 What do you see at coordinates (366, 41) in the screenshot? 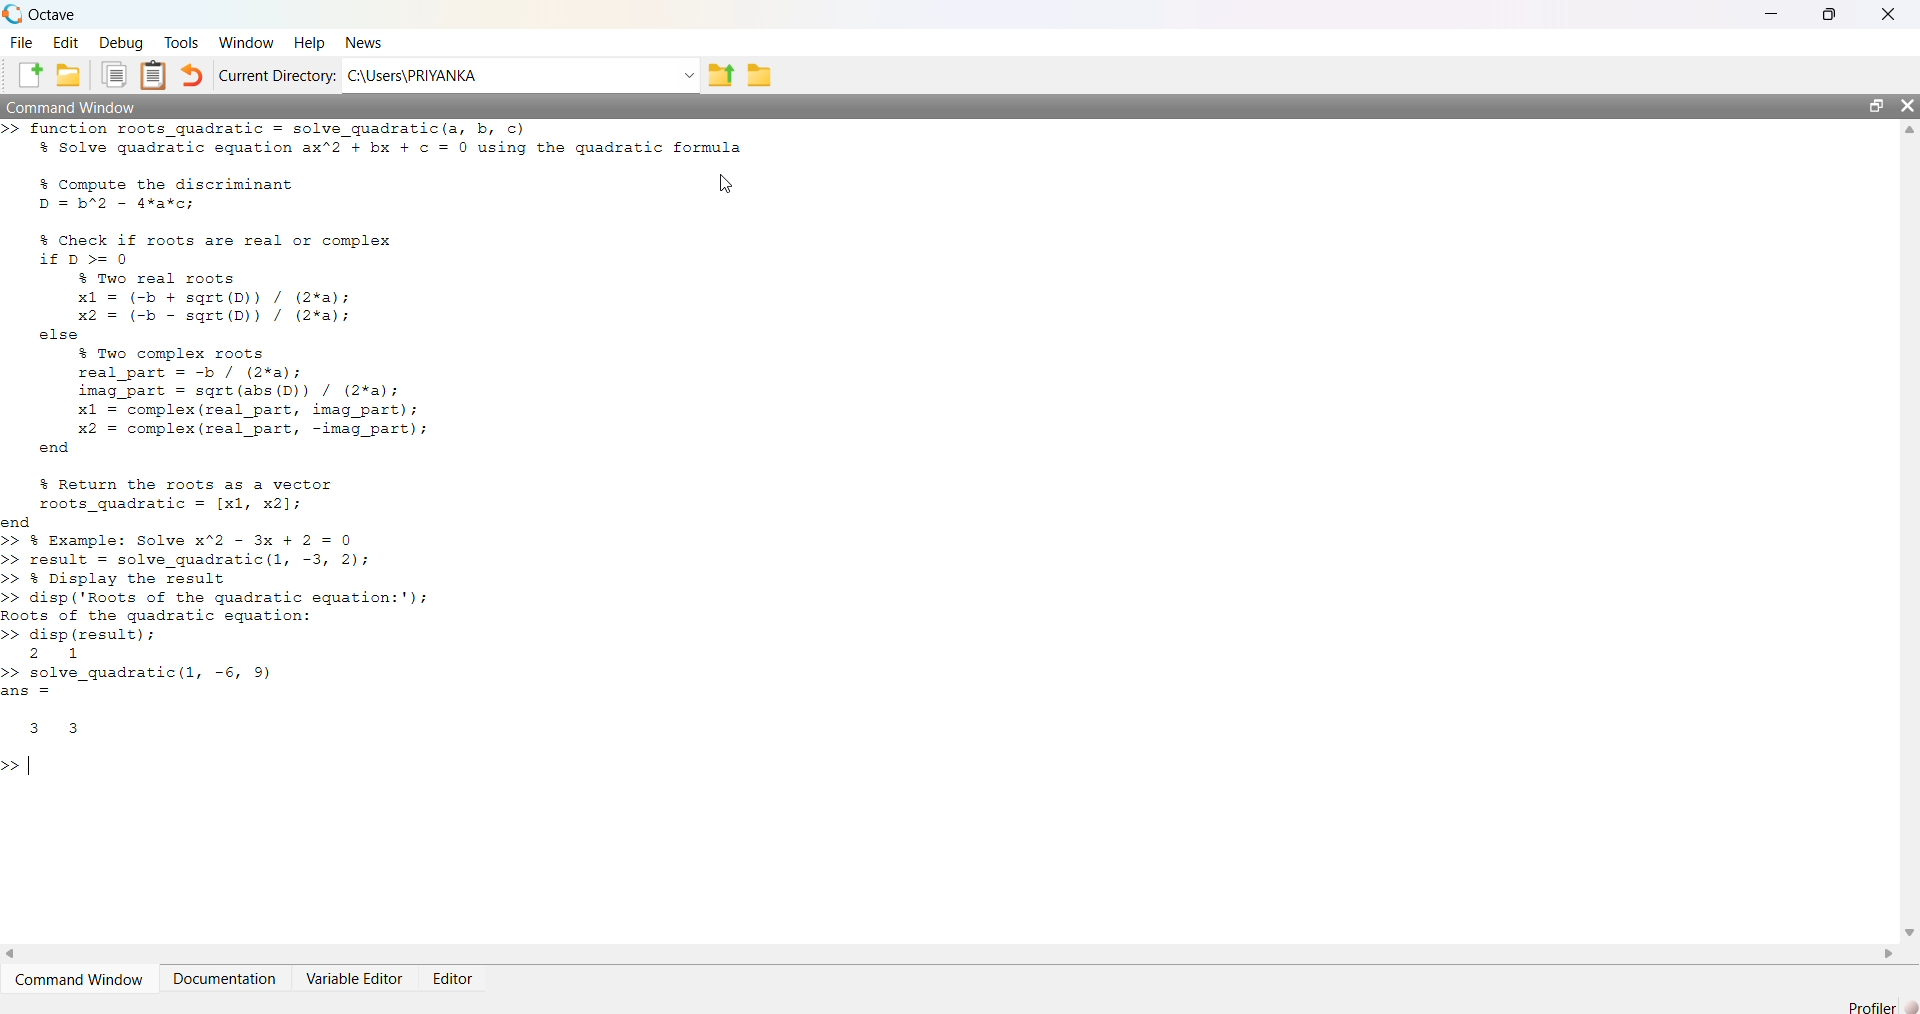
I see `News` at bounding box center [366, 41].